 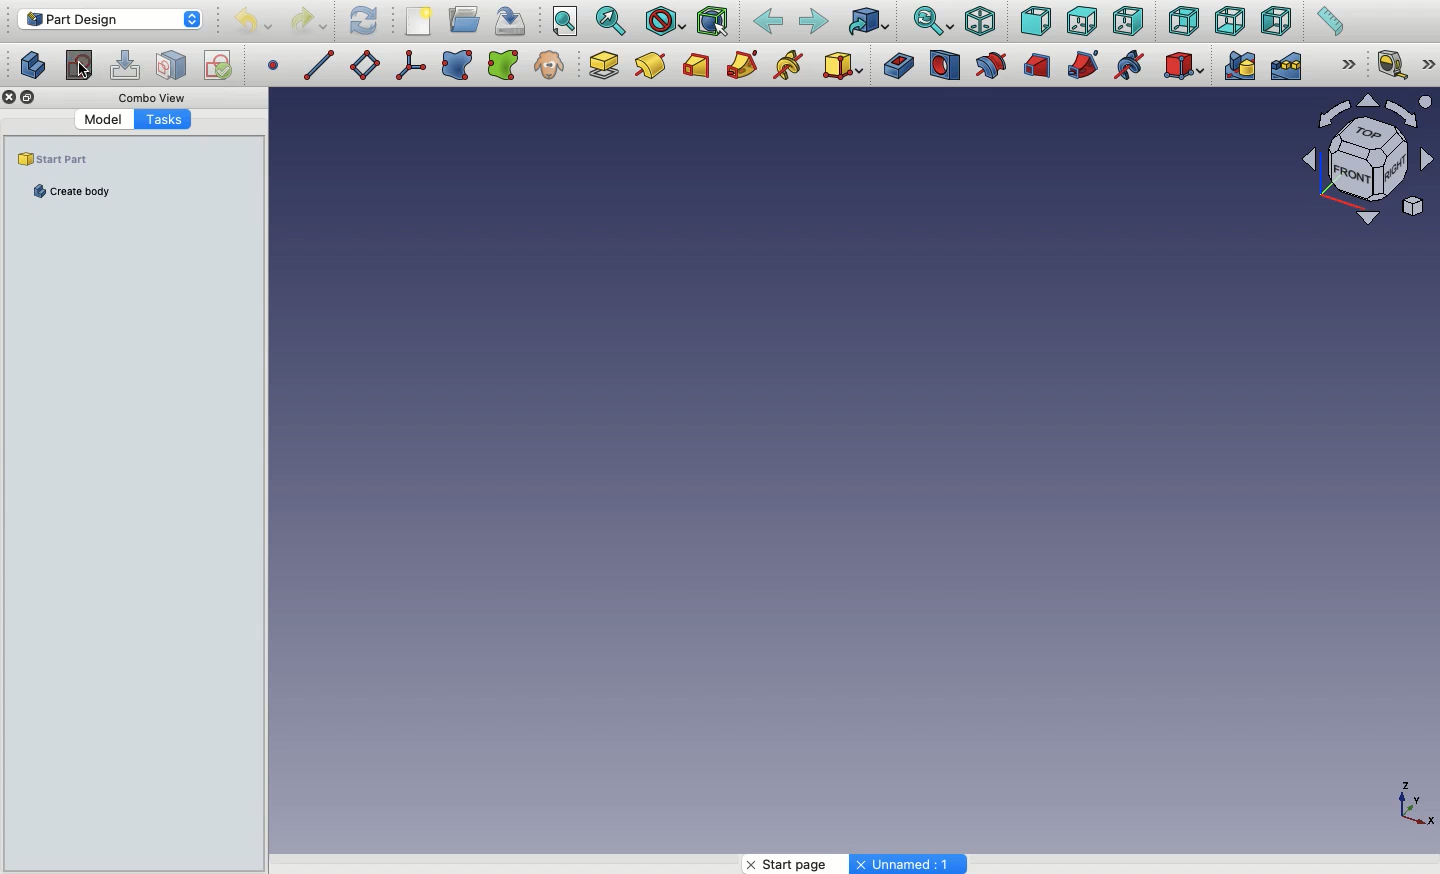 I want to click on Subtractive loft, so click(x=1039, y=68).